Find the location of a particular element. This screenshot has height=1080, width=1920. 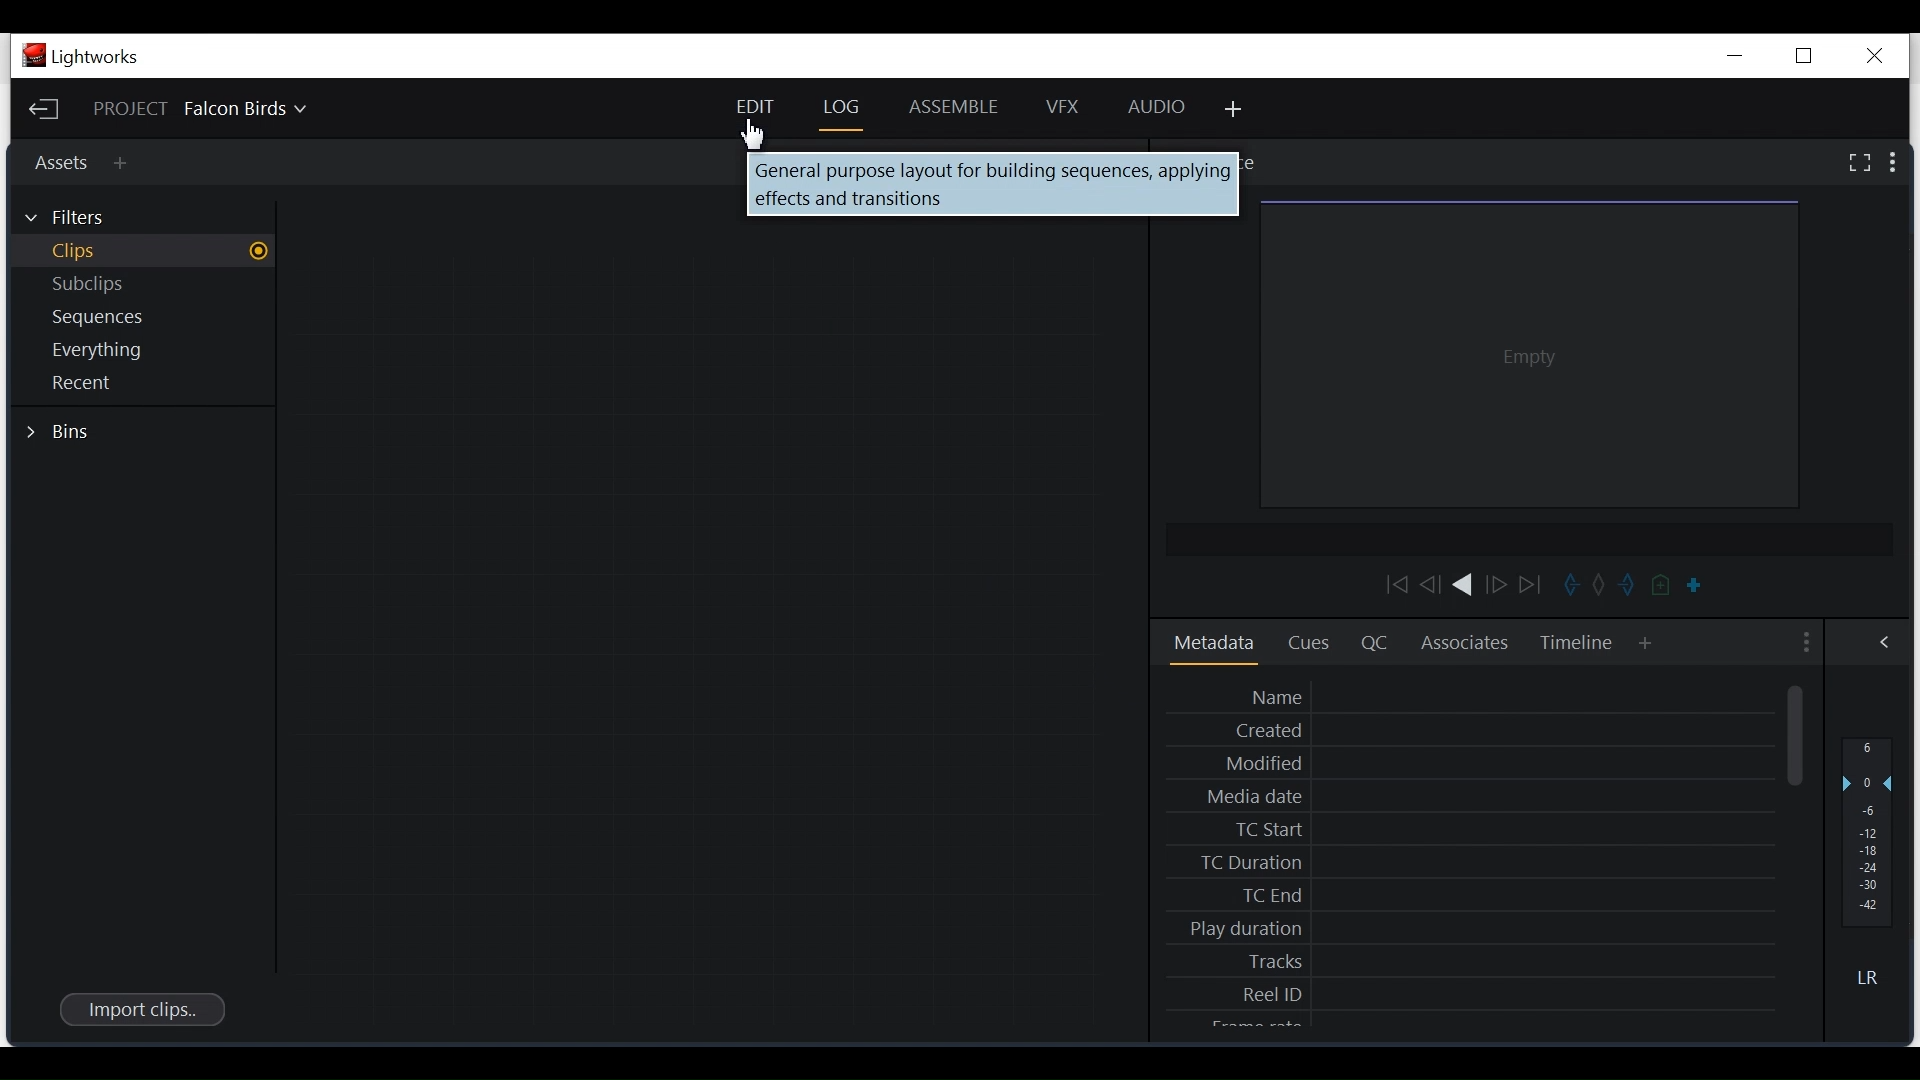

Tracks is located at coordinates (1478, 961).